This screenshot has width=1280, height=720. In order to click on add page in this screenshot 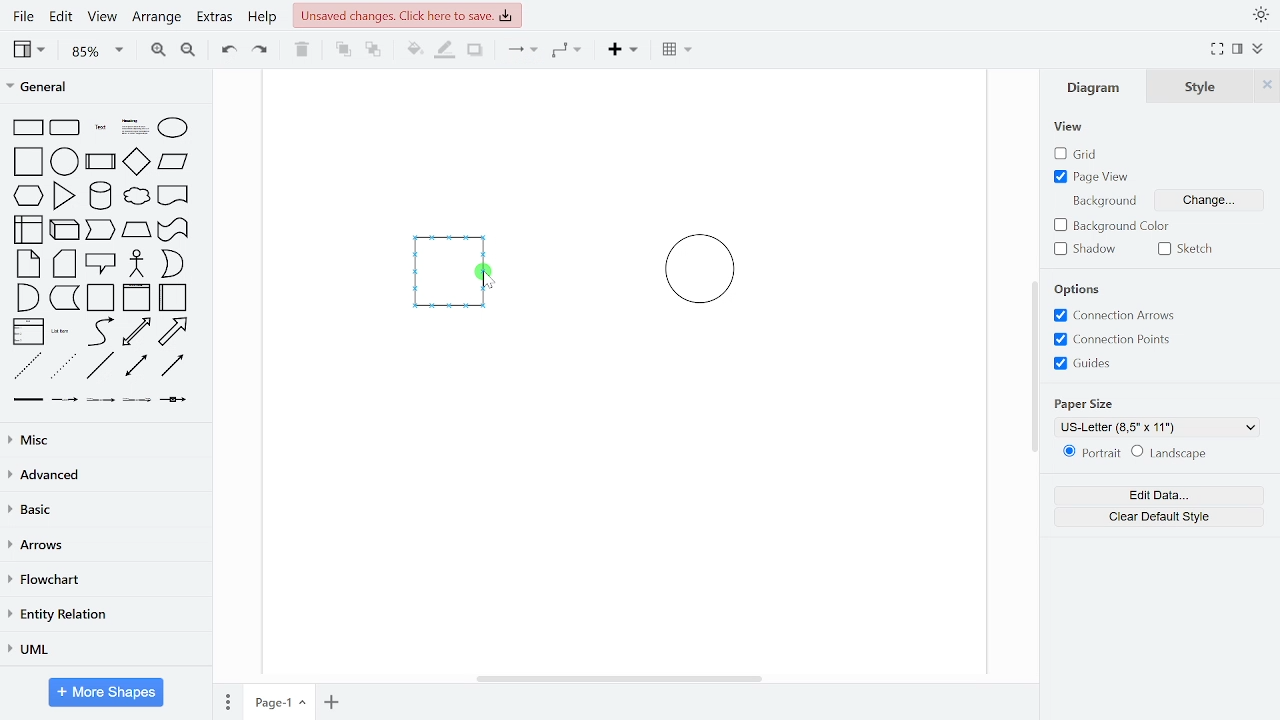, I will do `click(332, 702)`.